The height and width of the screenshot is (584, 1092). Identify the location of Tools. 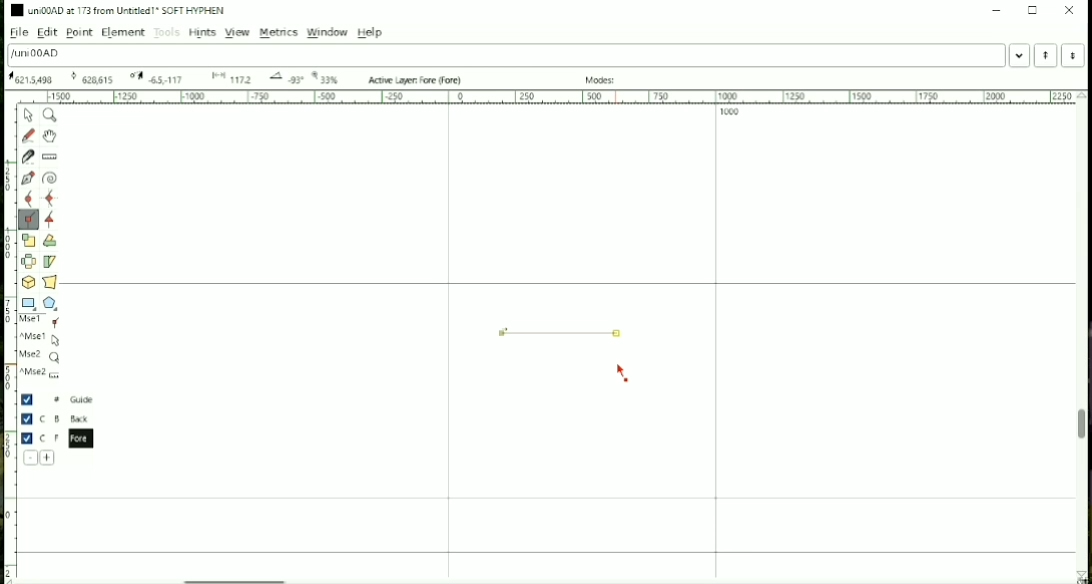
(167, 33).